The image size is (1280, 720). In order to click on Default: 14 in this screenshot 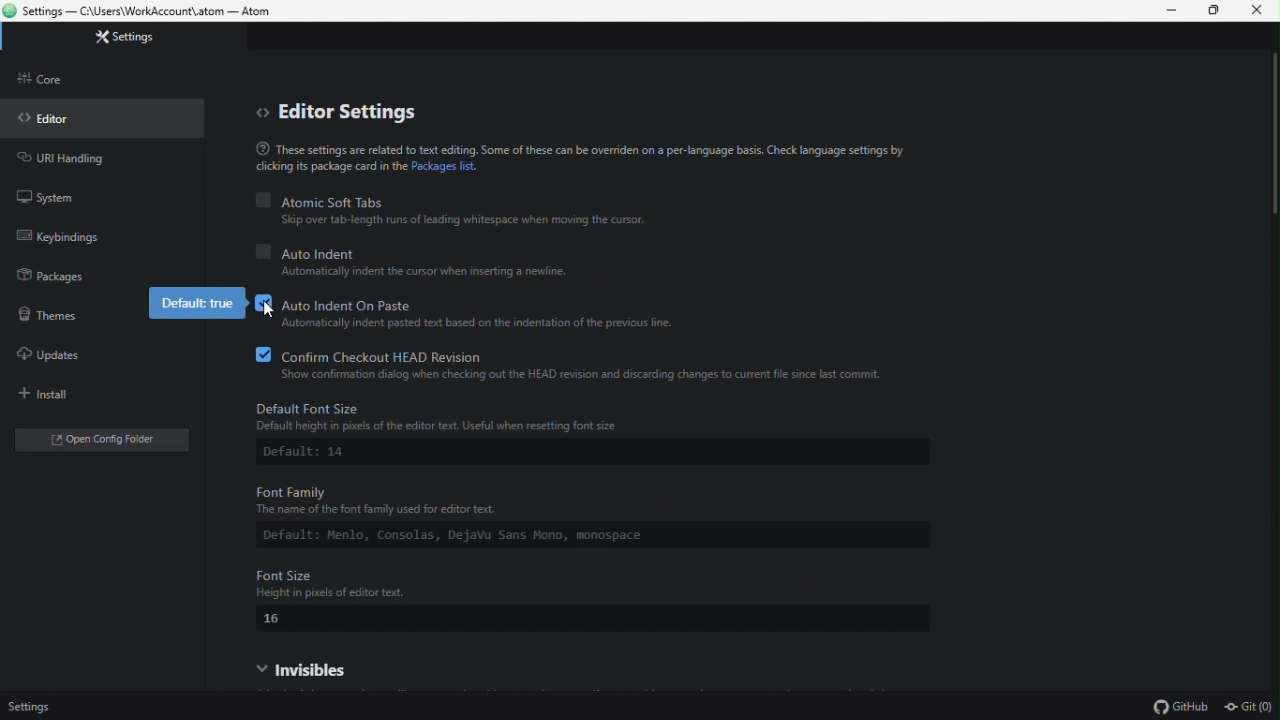, I will do `click(328, 451)`.